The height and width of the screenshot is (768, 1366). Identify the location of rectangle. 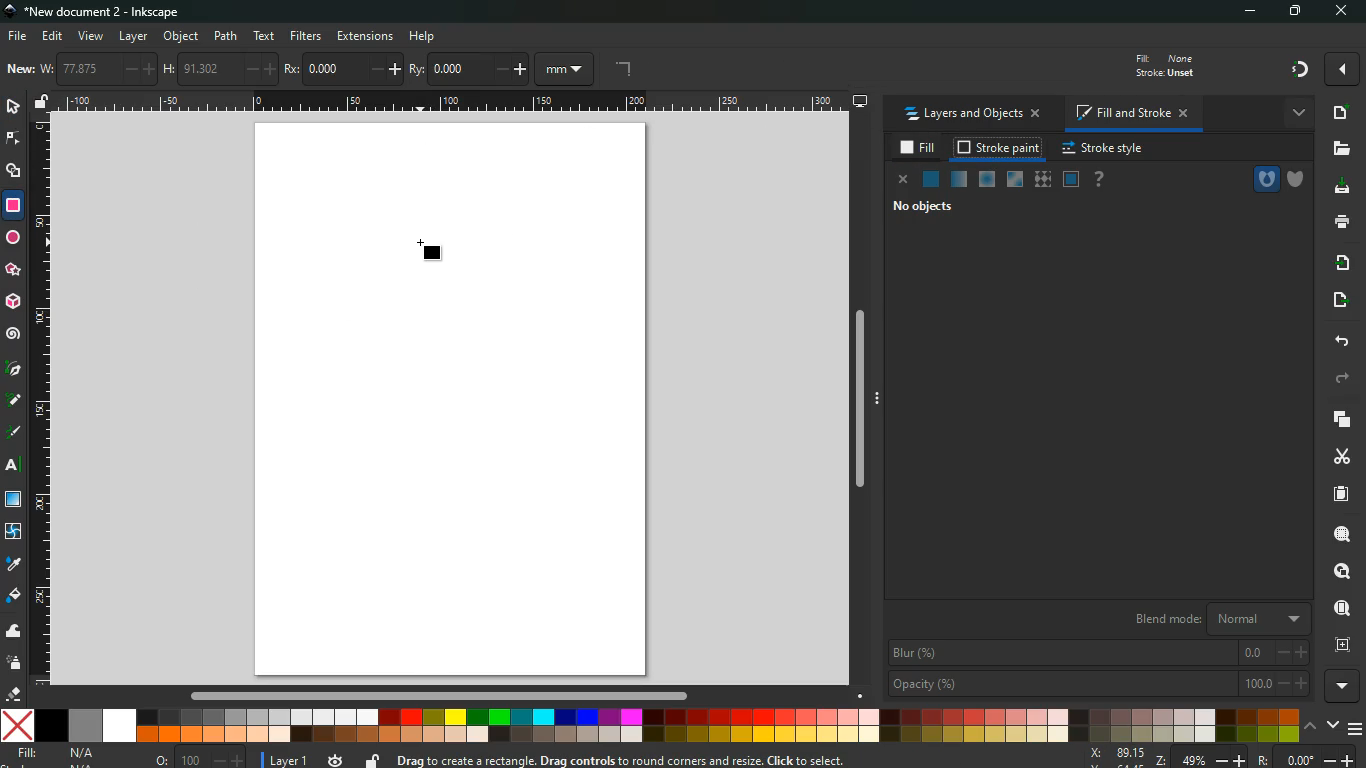
(15, 204).